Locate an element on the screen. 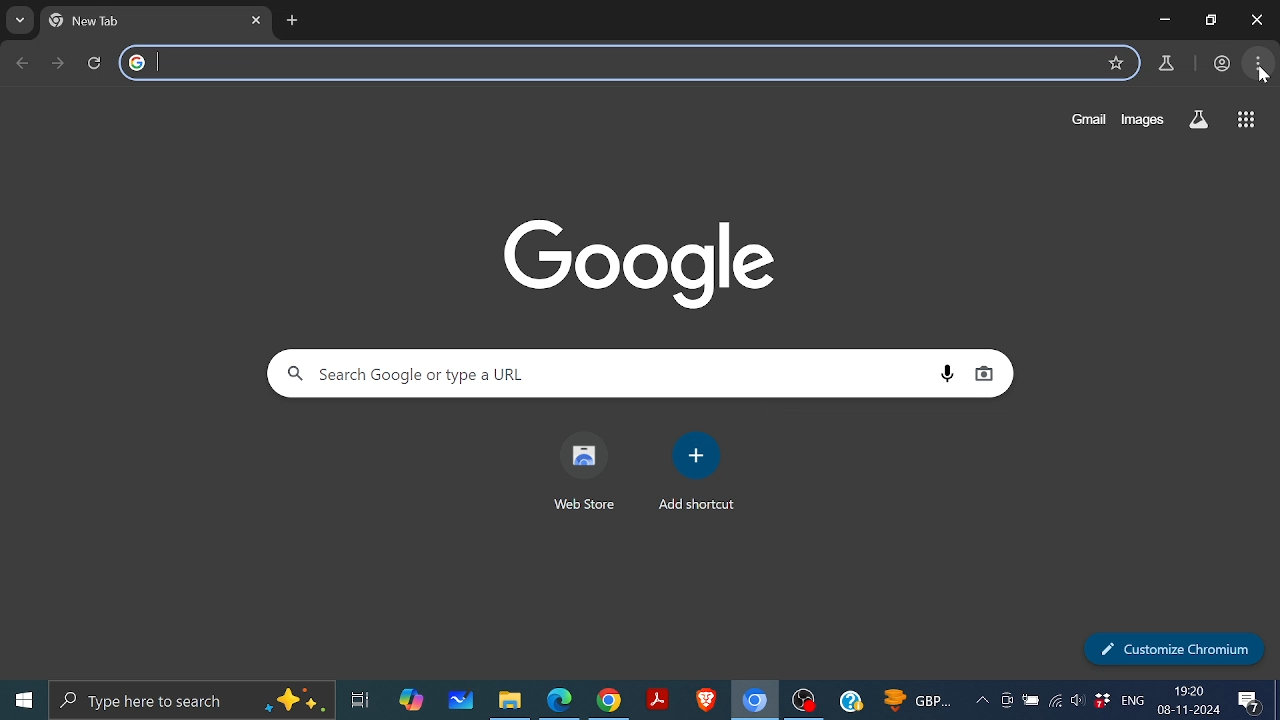  Files is located at coordinates (507, 702).